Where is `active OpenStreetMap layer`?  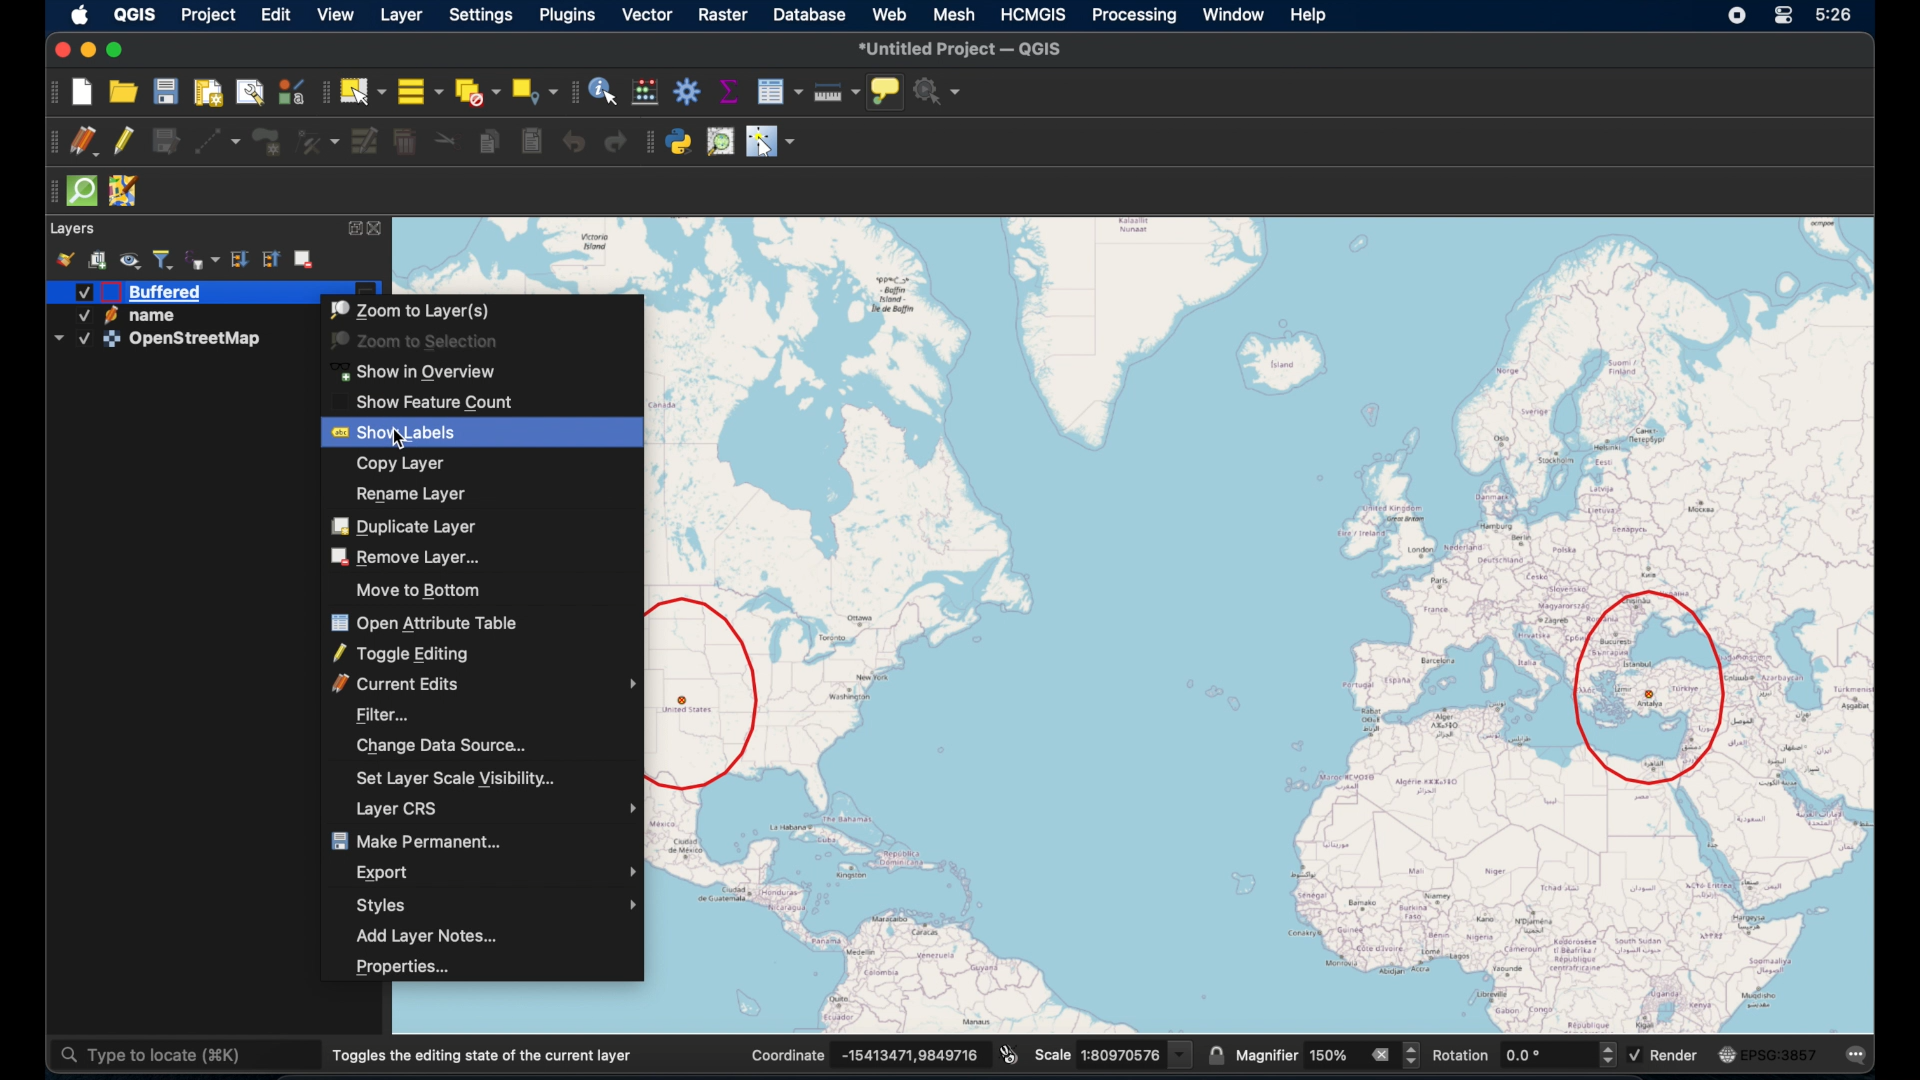
active OpenStreetMap layer is located at coordinates (160, 339).